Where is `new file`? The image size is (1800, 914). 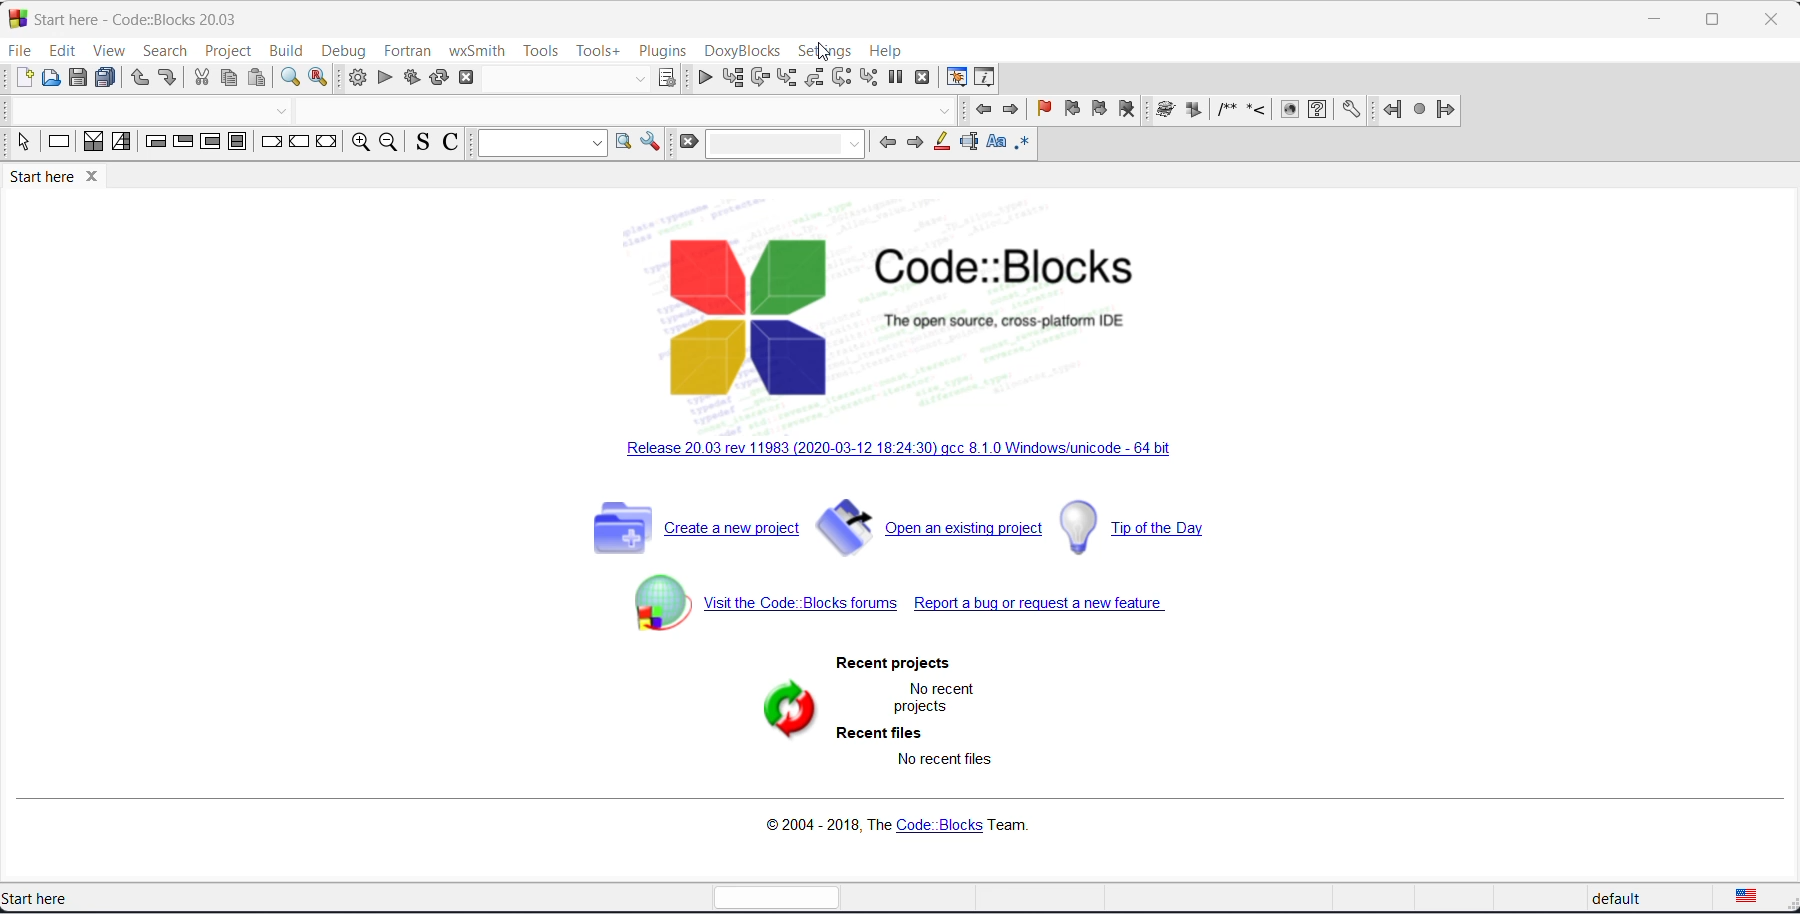 new file is located at coordinates (23, 78).